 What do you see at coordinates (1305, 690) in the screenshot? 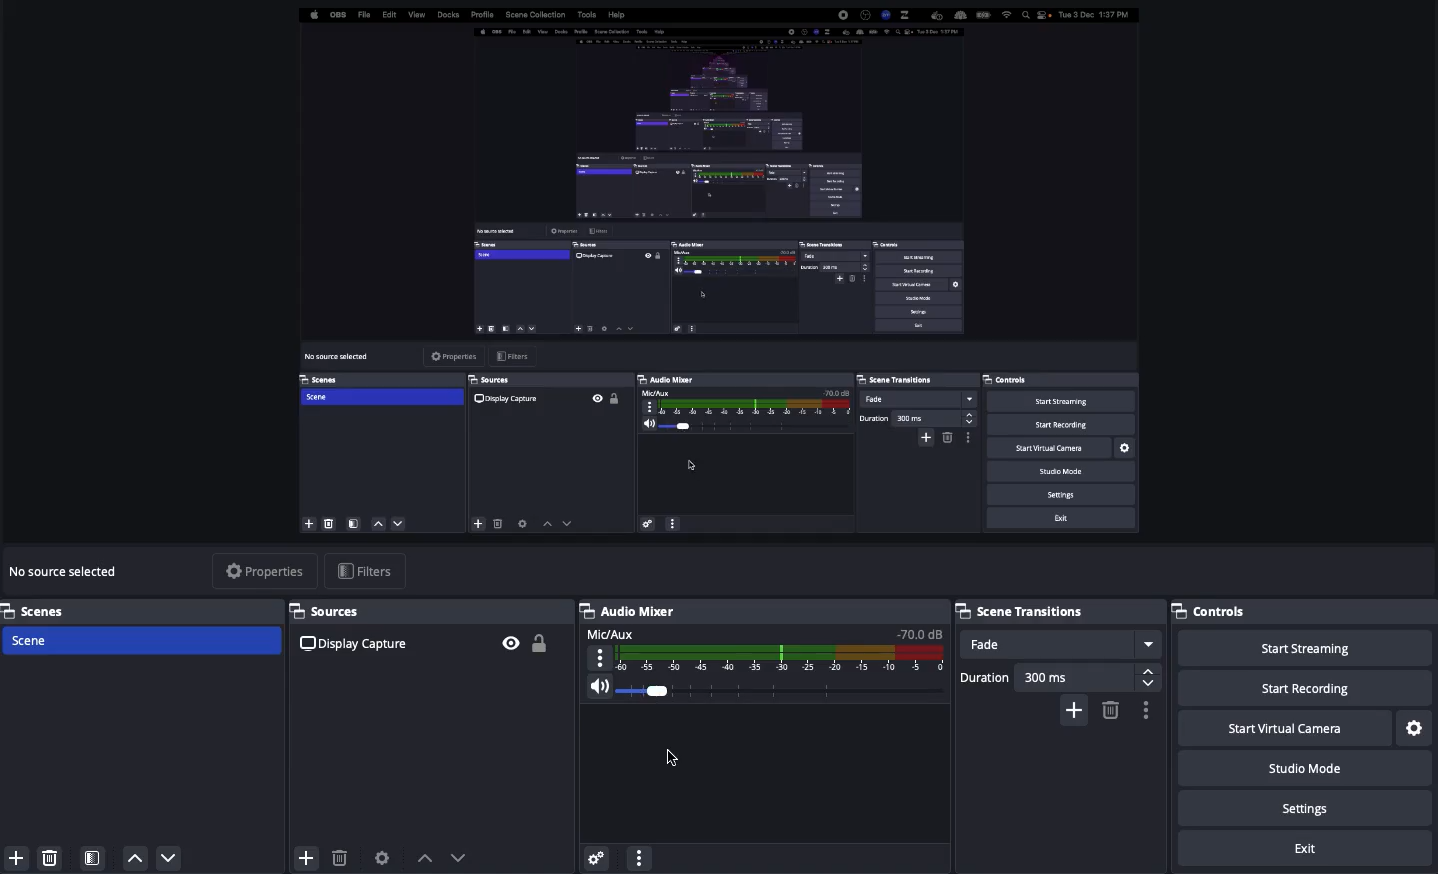
I see `Start recording` at bounding box center [1305, 690].